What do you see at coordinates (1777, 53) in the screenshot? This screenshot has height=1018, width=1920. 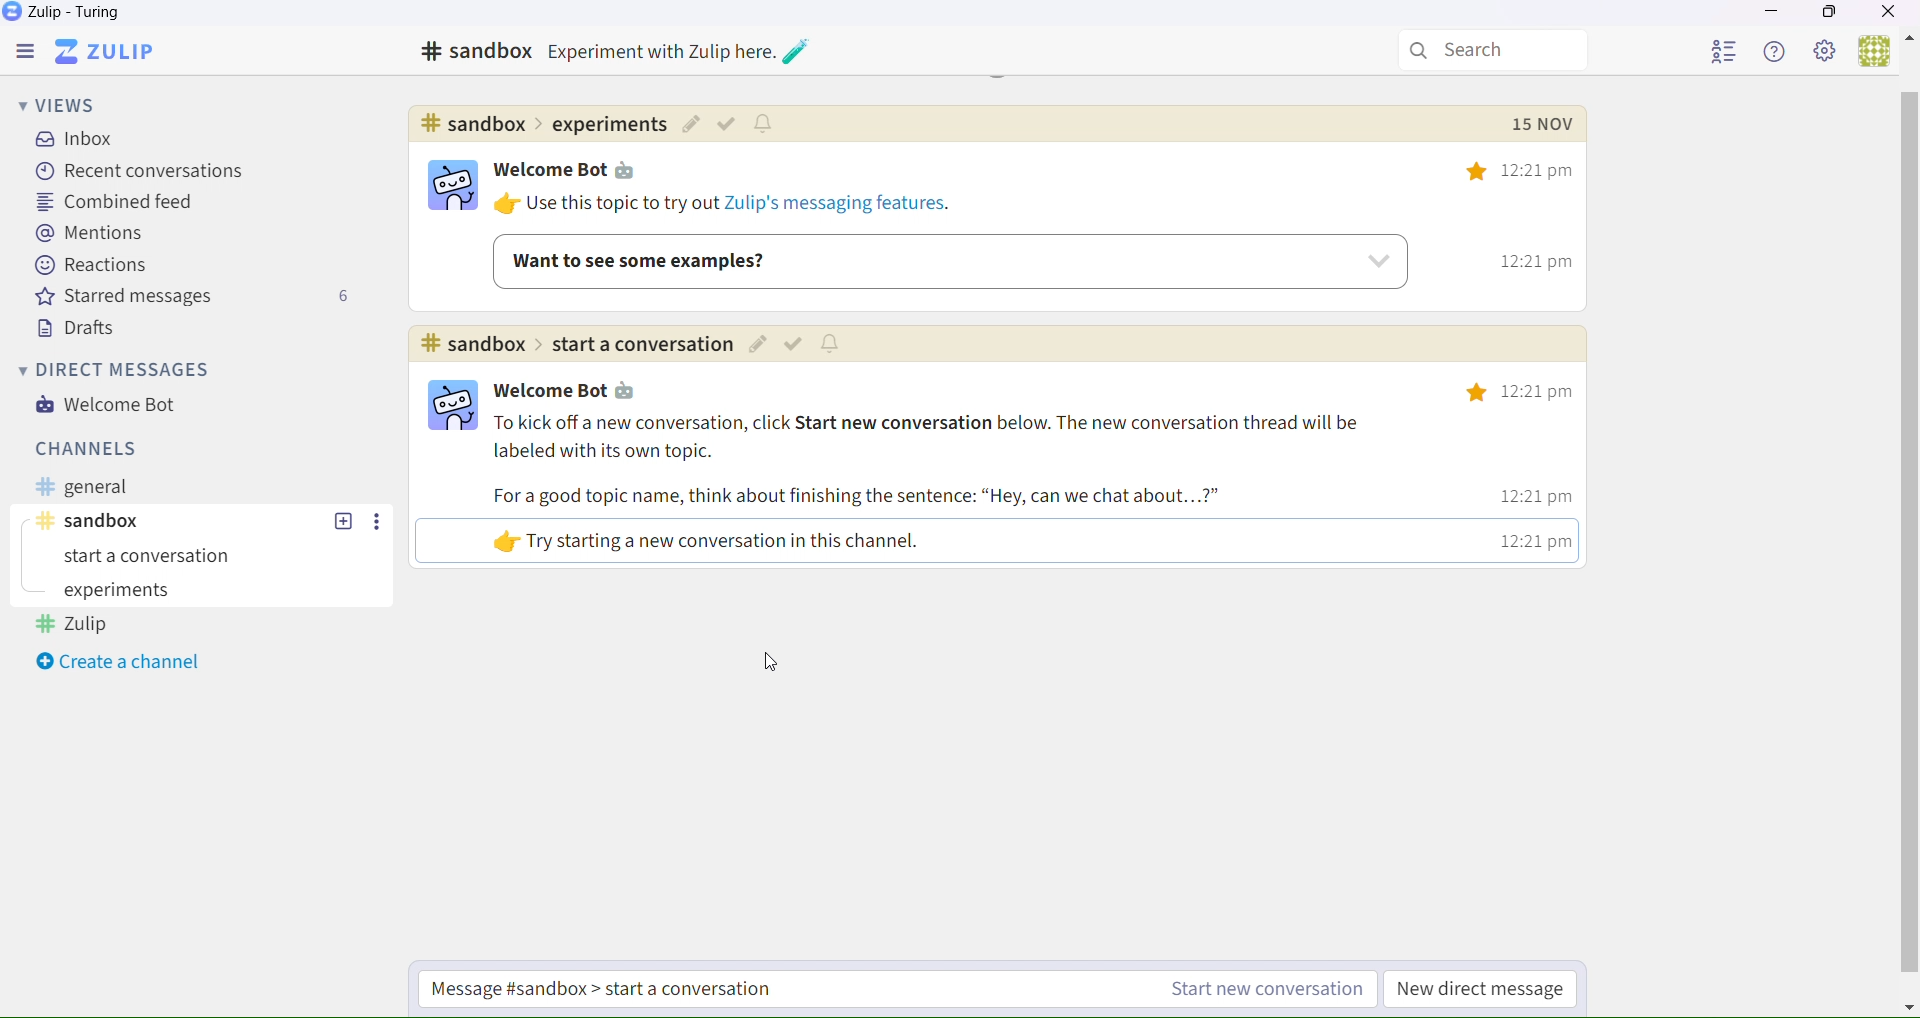 I see `Help` at bounding box center [1777, 53].